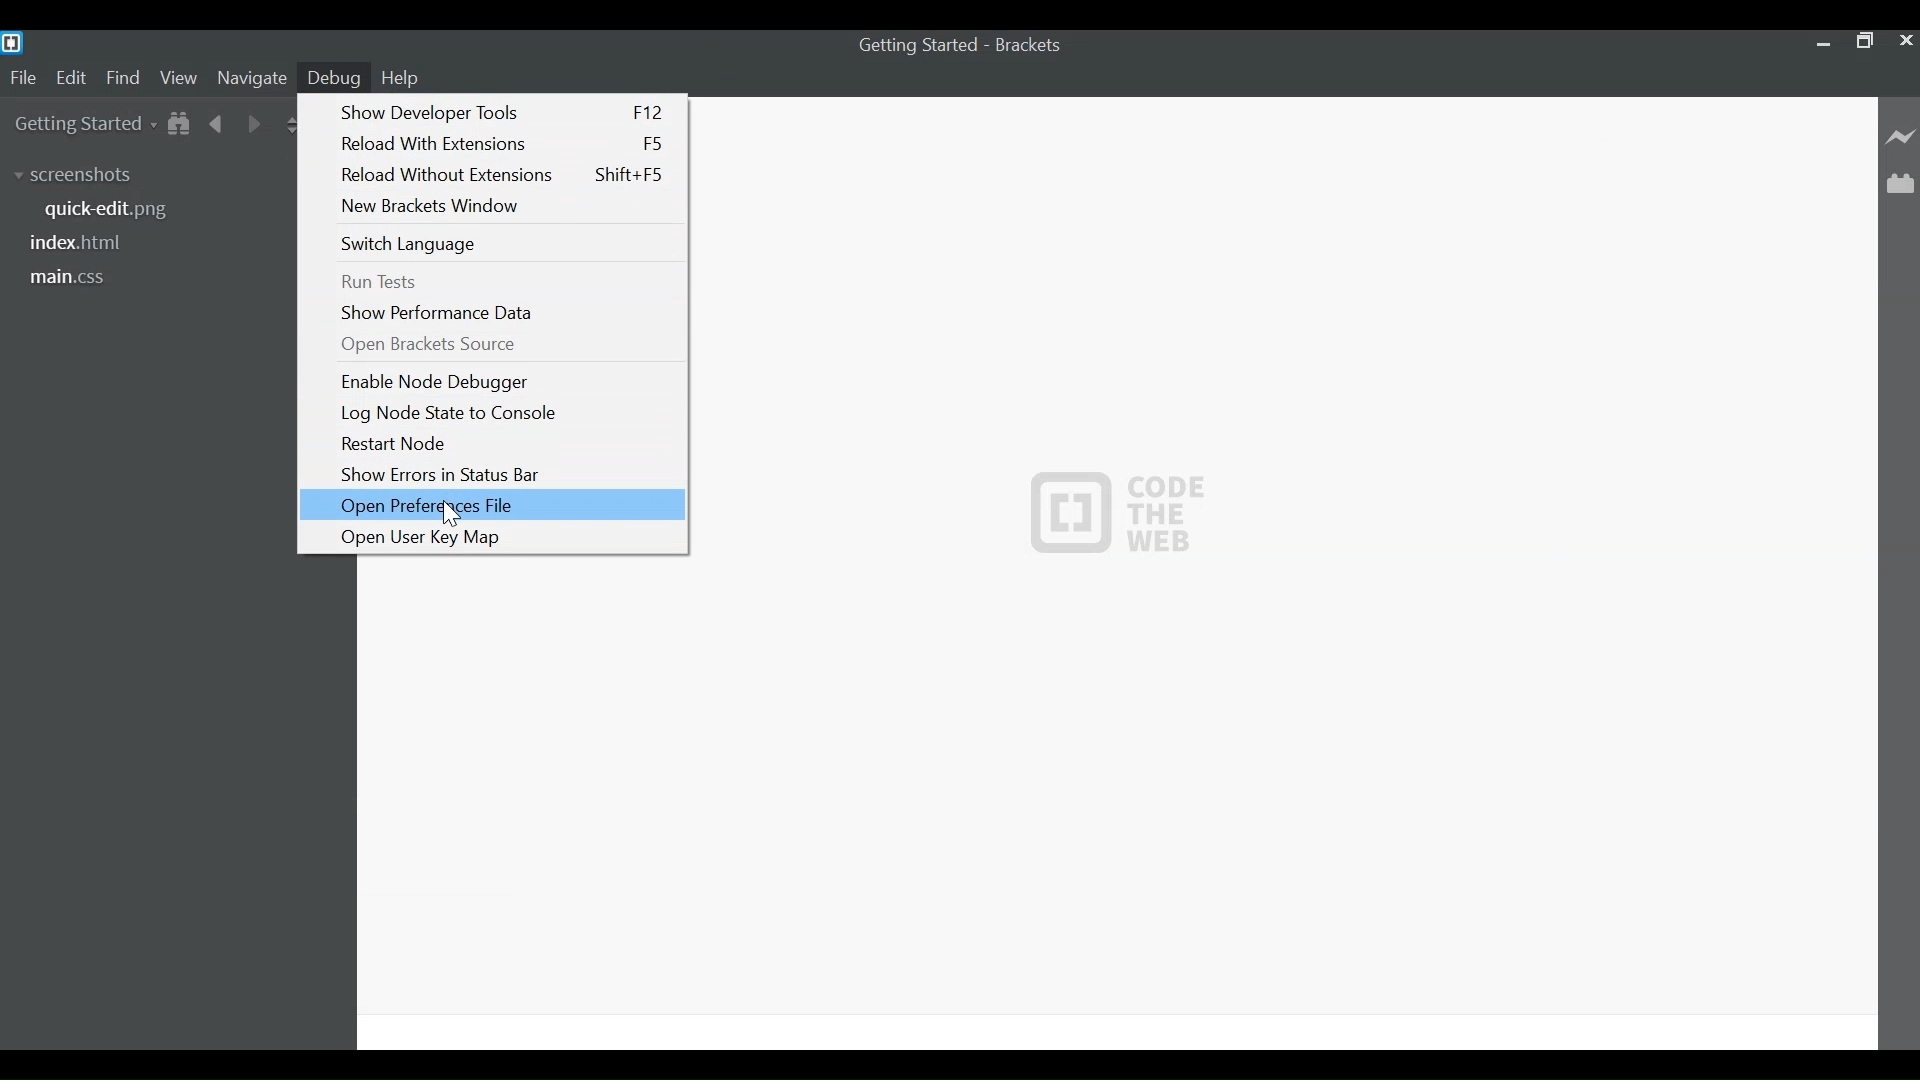 The image size is (1920, 1080). I want to click on Maximize, so click(1864, 44).